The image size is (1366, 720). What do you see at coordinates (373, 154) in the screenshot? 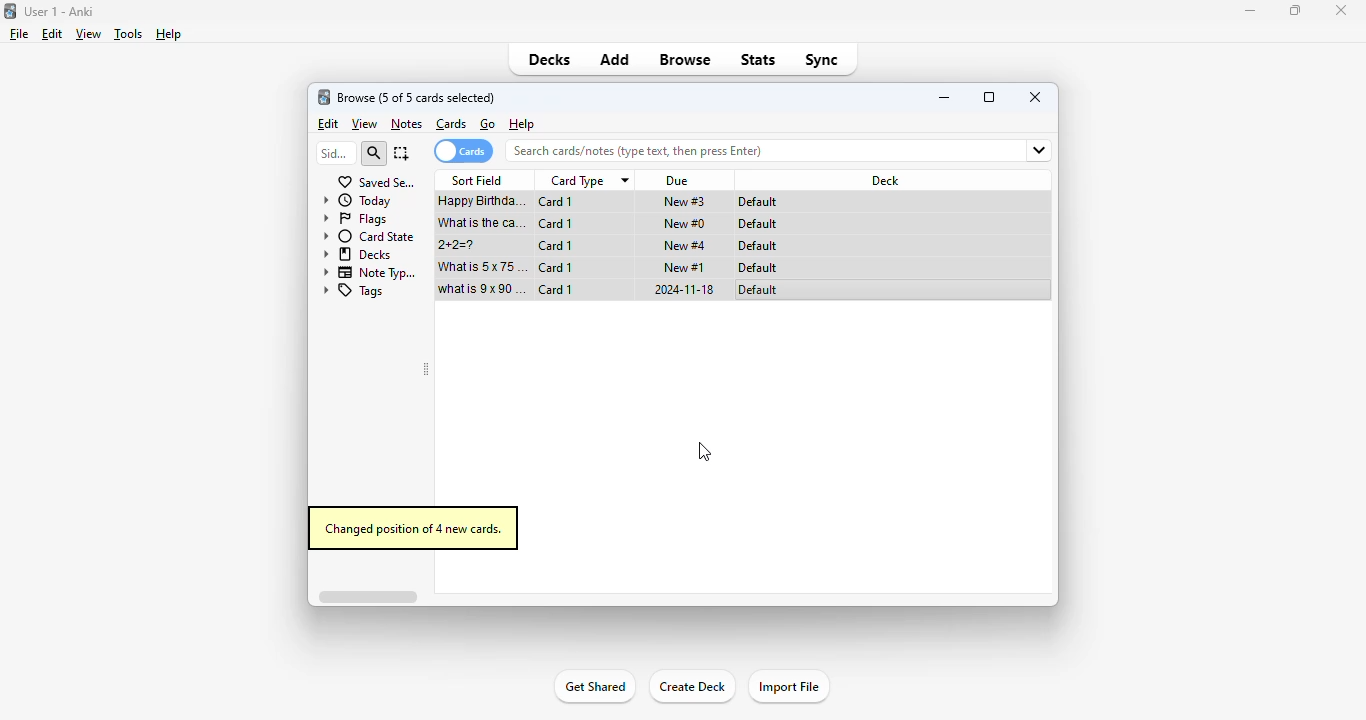
I see `search` at bounding box center [373, 154].